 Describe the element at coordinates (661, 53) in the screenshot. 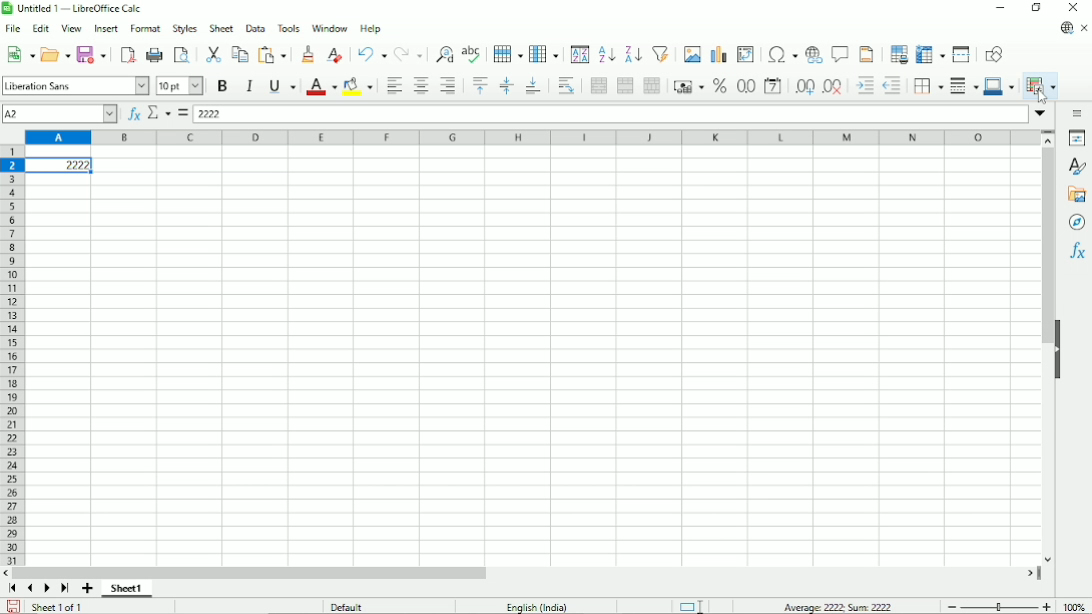

I see `Auto filter` at that location.